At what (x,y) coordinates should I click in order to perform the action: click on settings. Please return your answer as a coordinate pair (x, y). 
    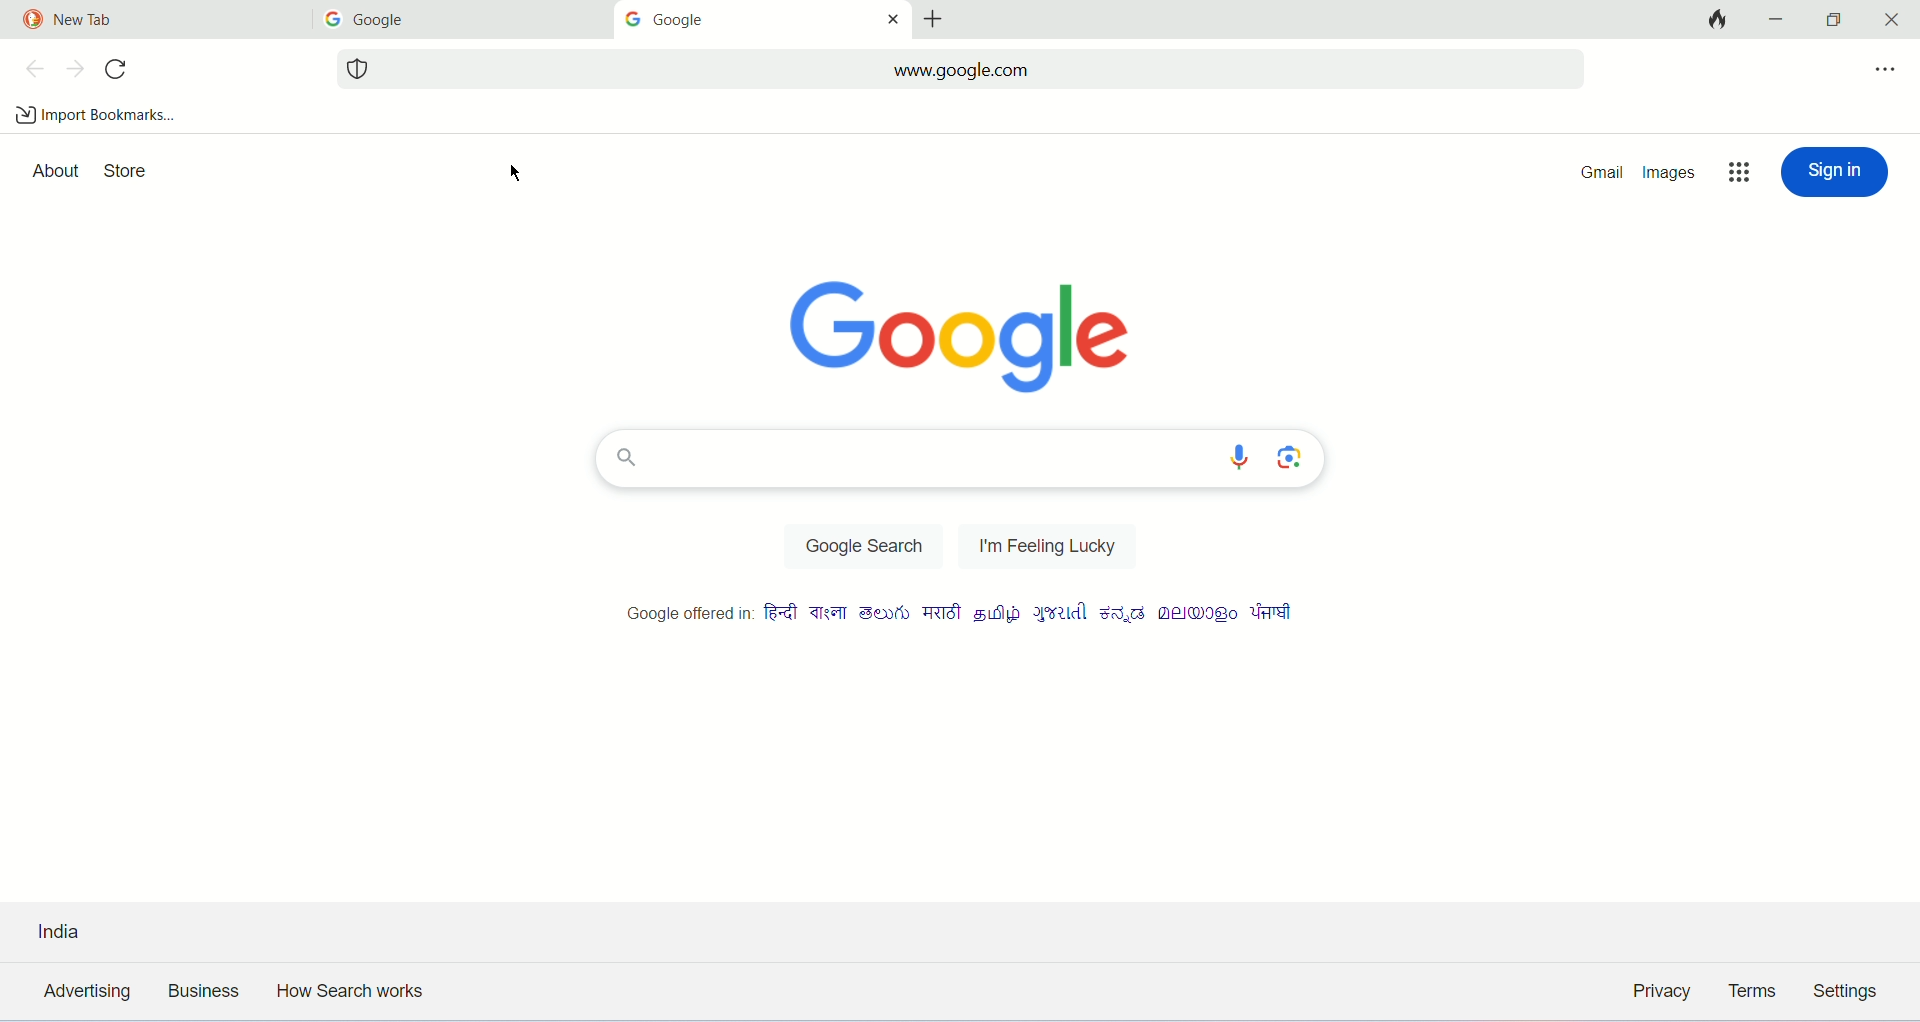
    Looking at the image, I should click on (1838, 991).